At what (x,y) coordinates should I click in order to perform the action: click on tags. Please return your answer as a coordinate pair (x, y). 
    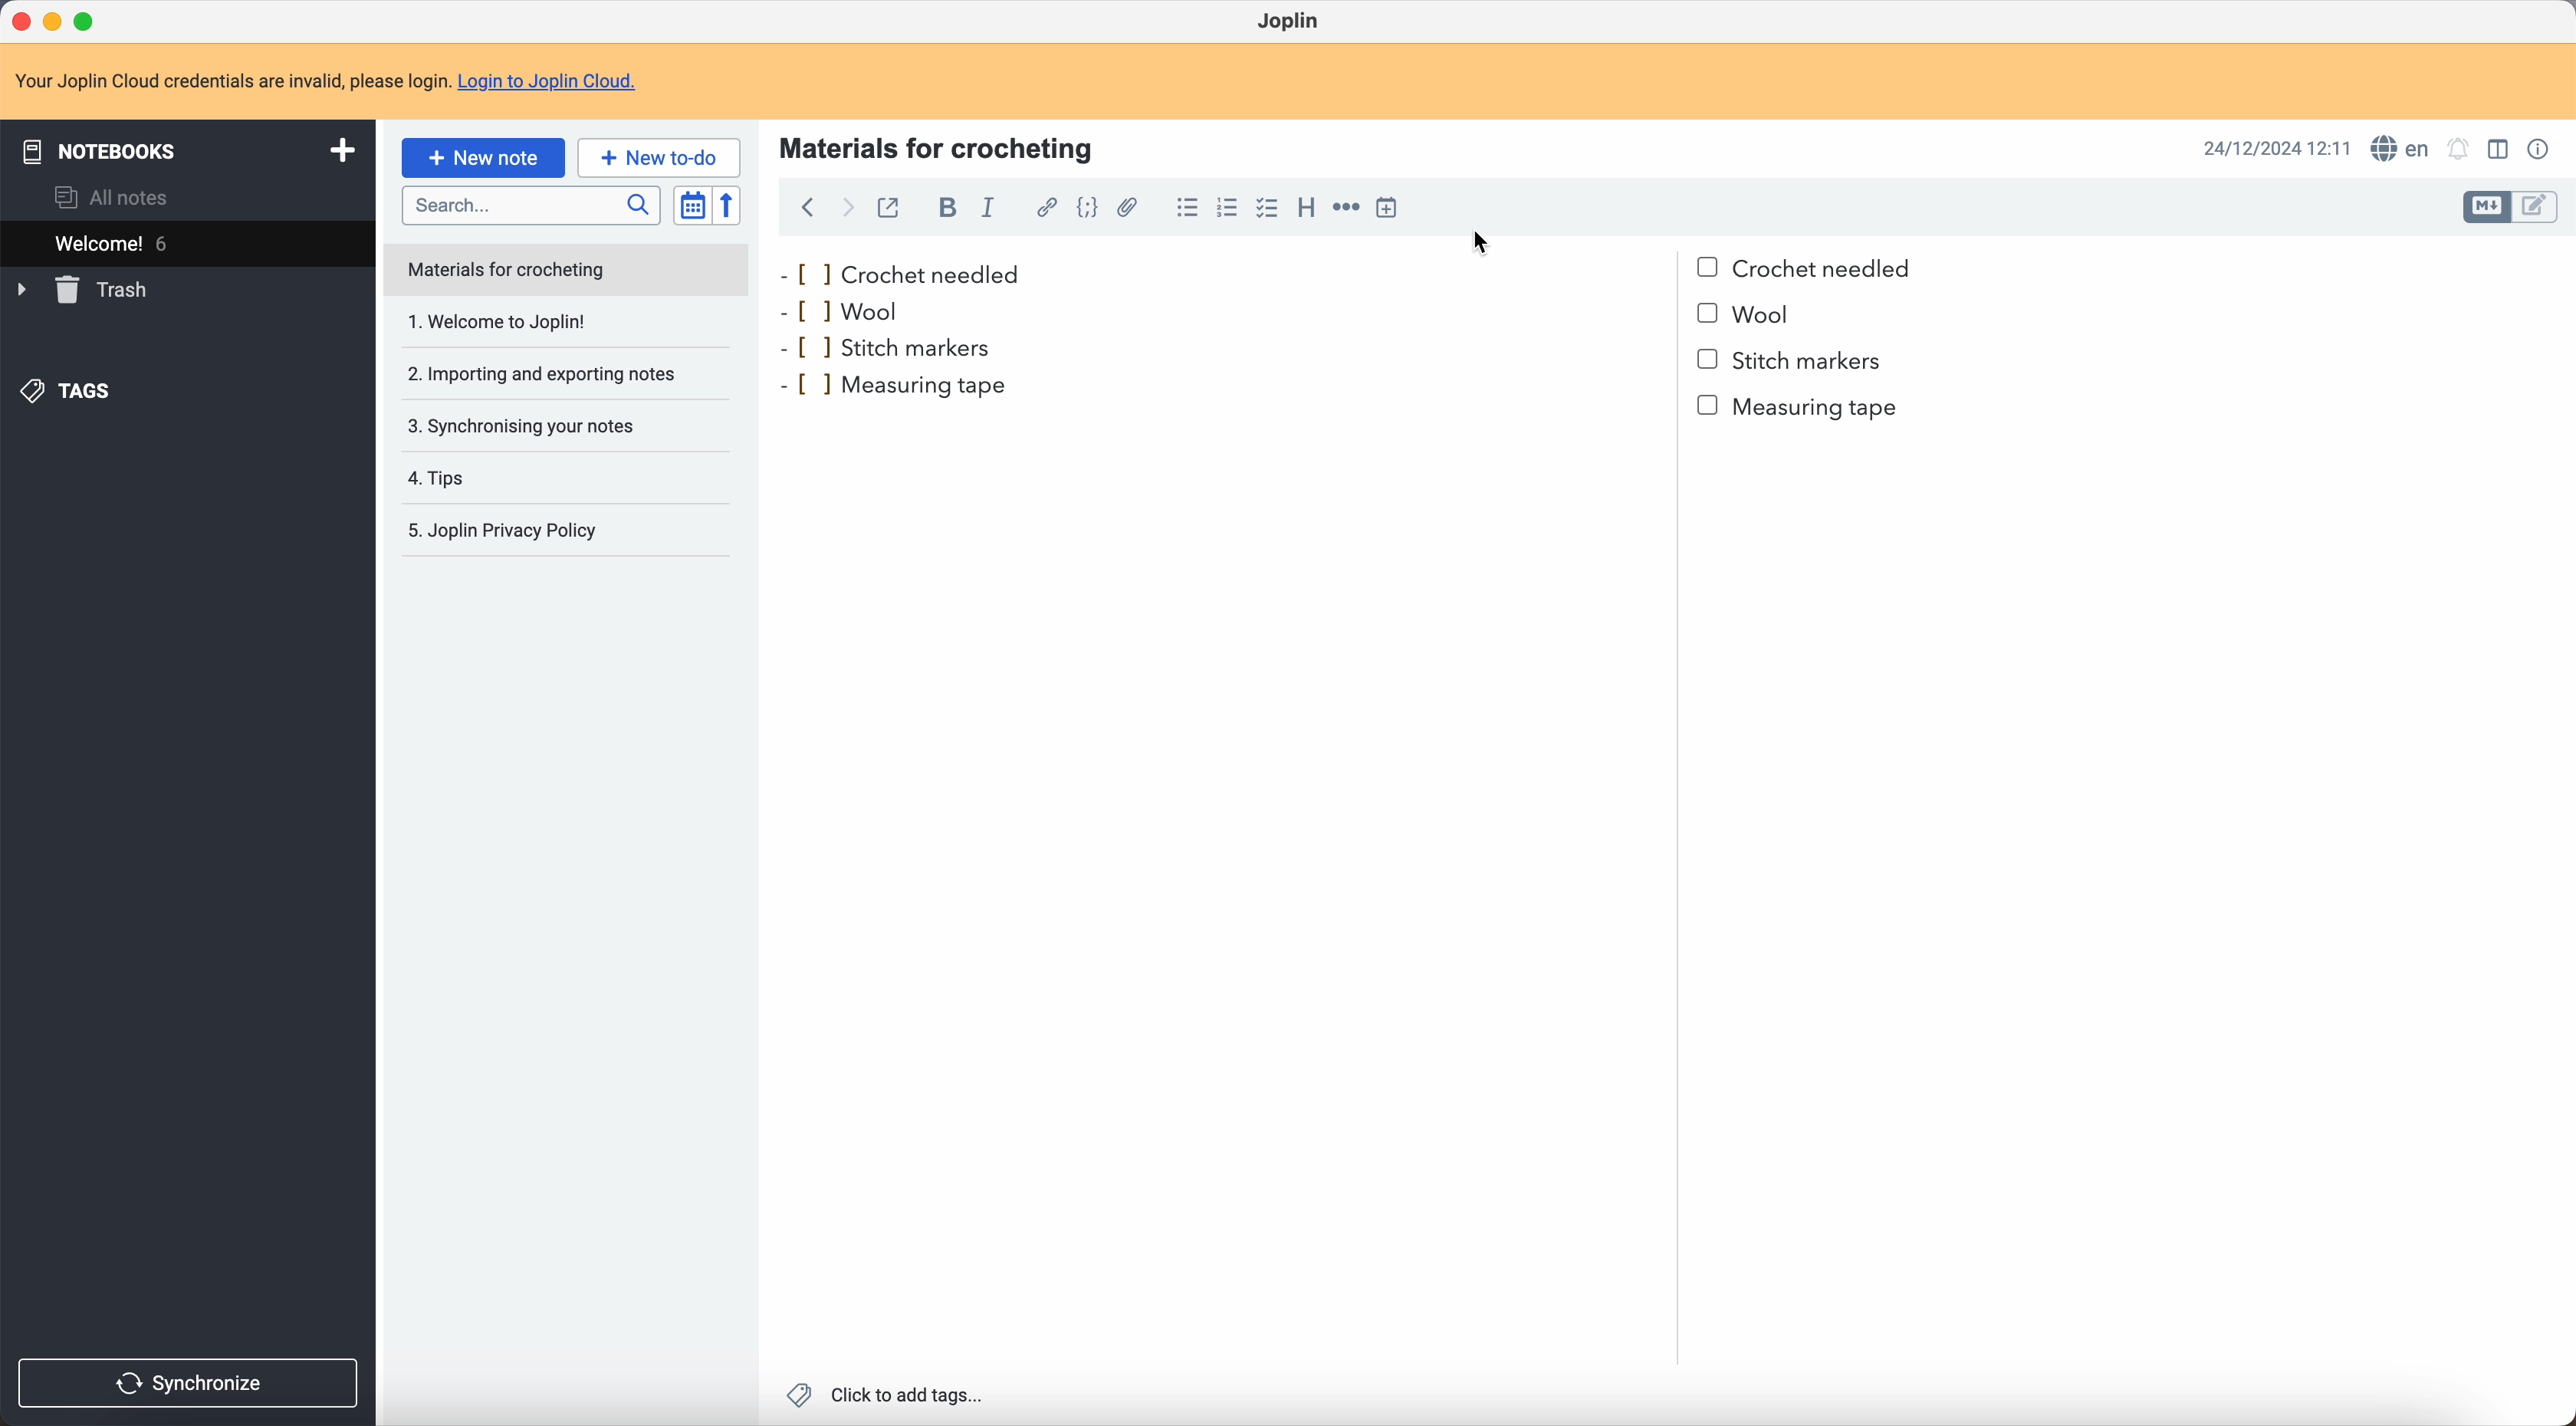
    Looking at the image, I should click on (71, 393).